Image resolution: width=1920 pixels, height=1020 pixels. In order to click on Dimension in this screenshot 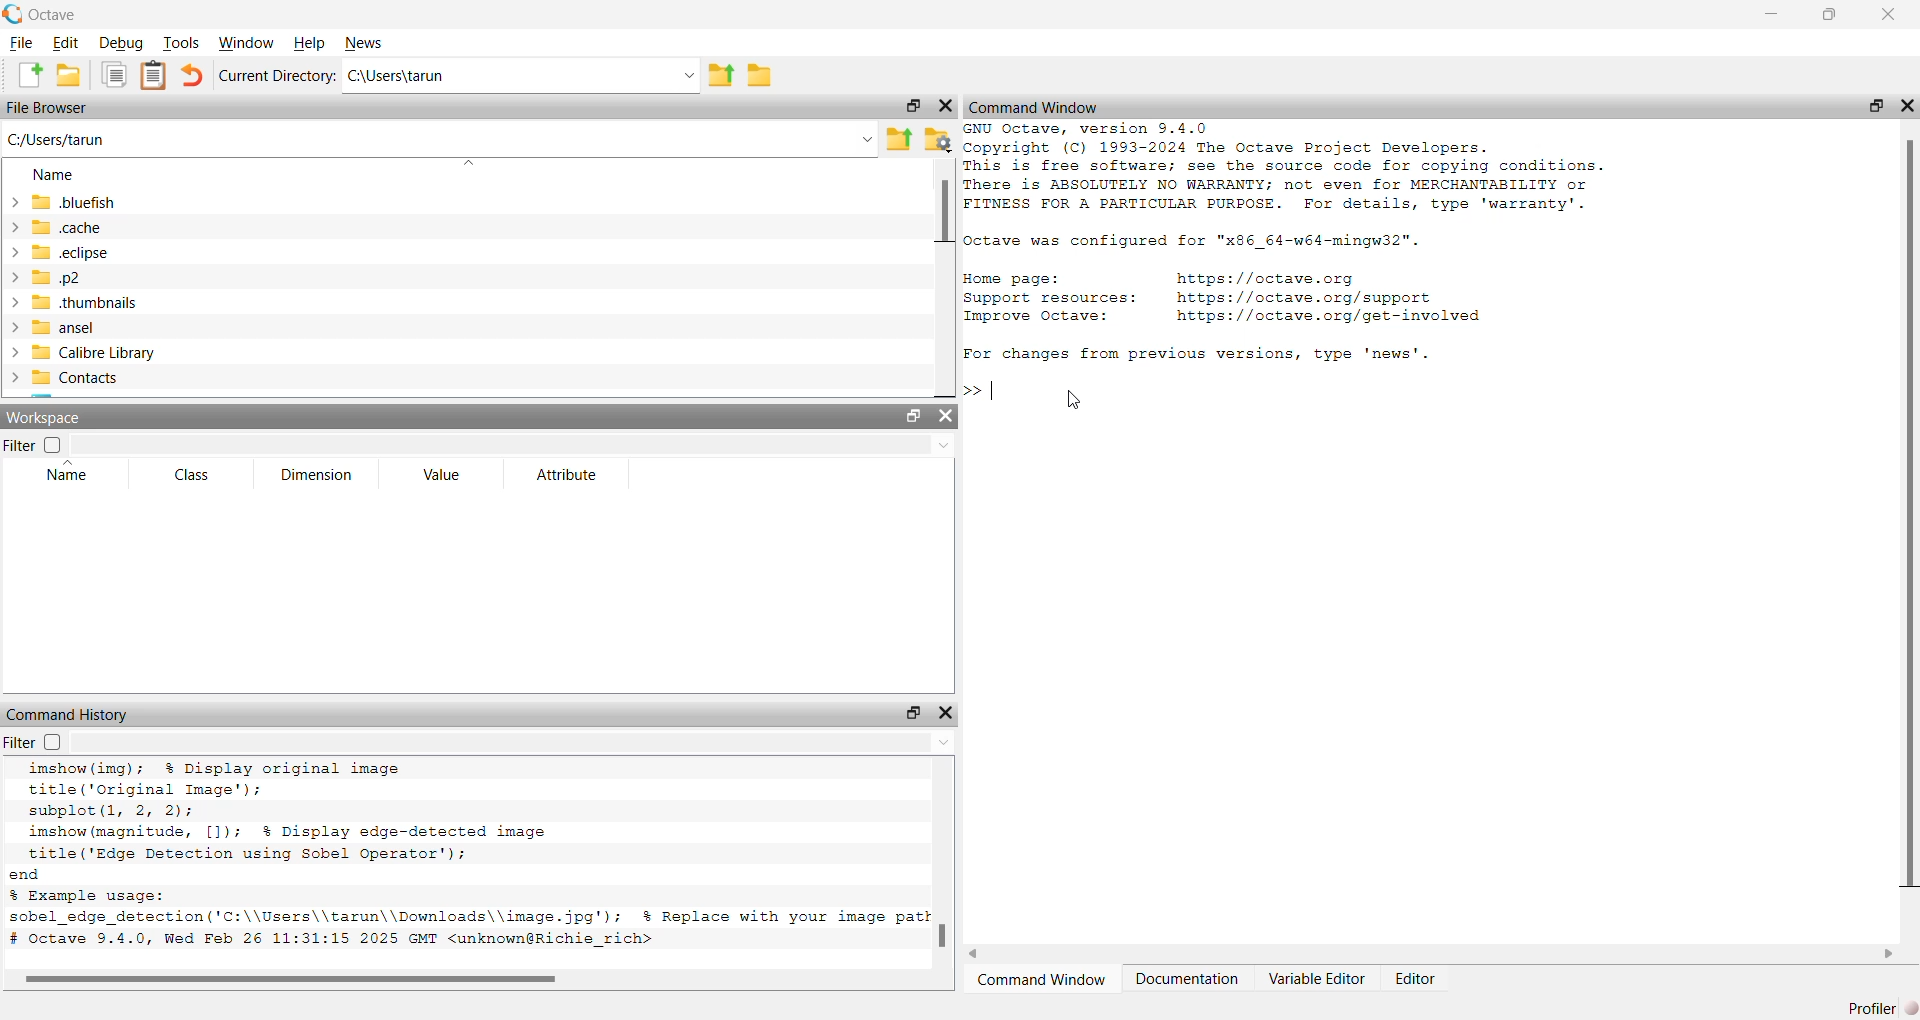, I will do `click(320, 472)`.